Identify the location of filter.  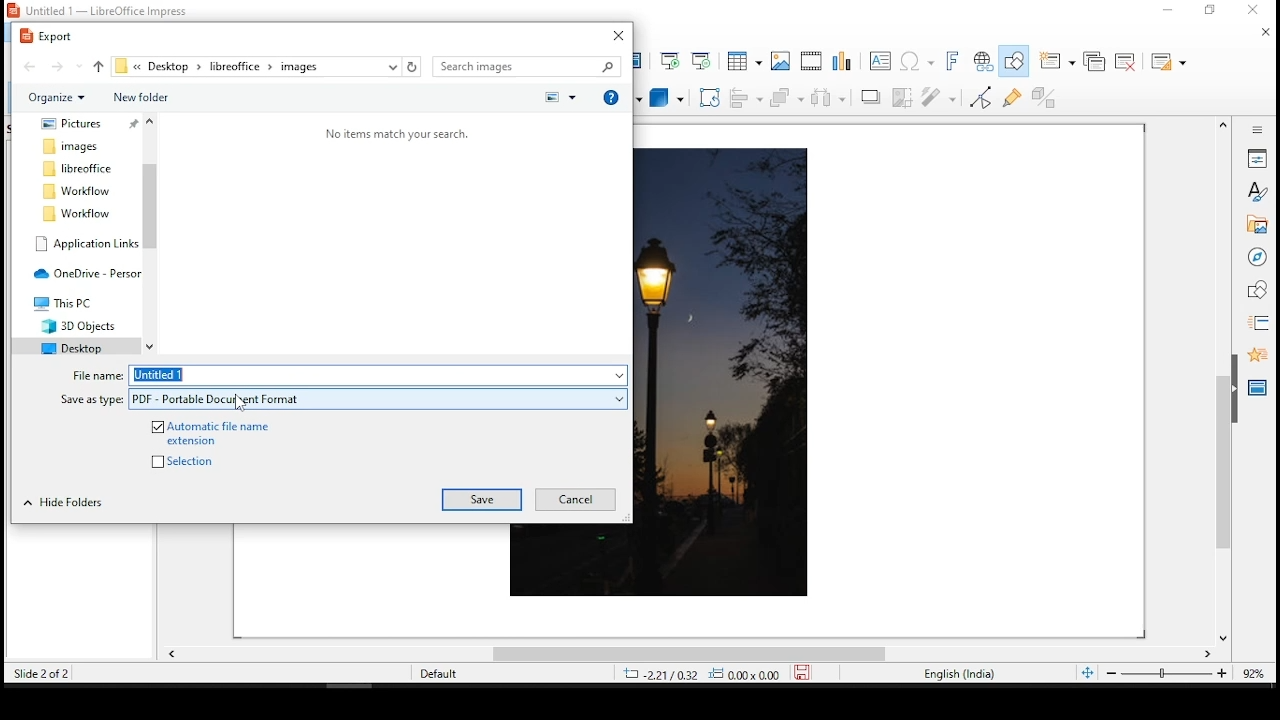
(937, 98).